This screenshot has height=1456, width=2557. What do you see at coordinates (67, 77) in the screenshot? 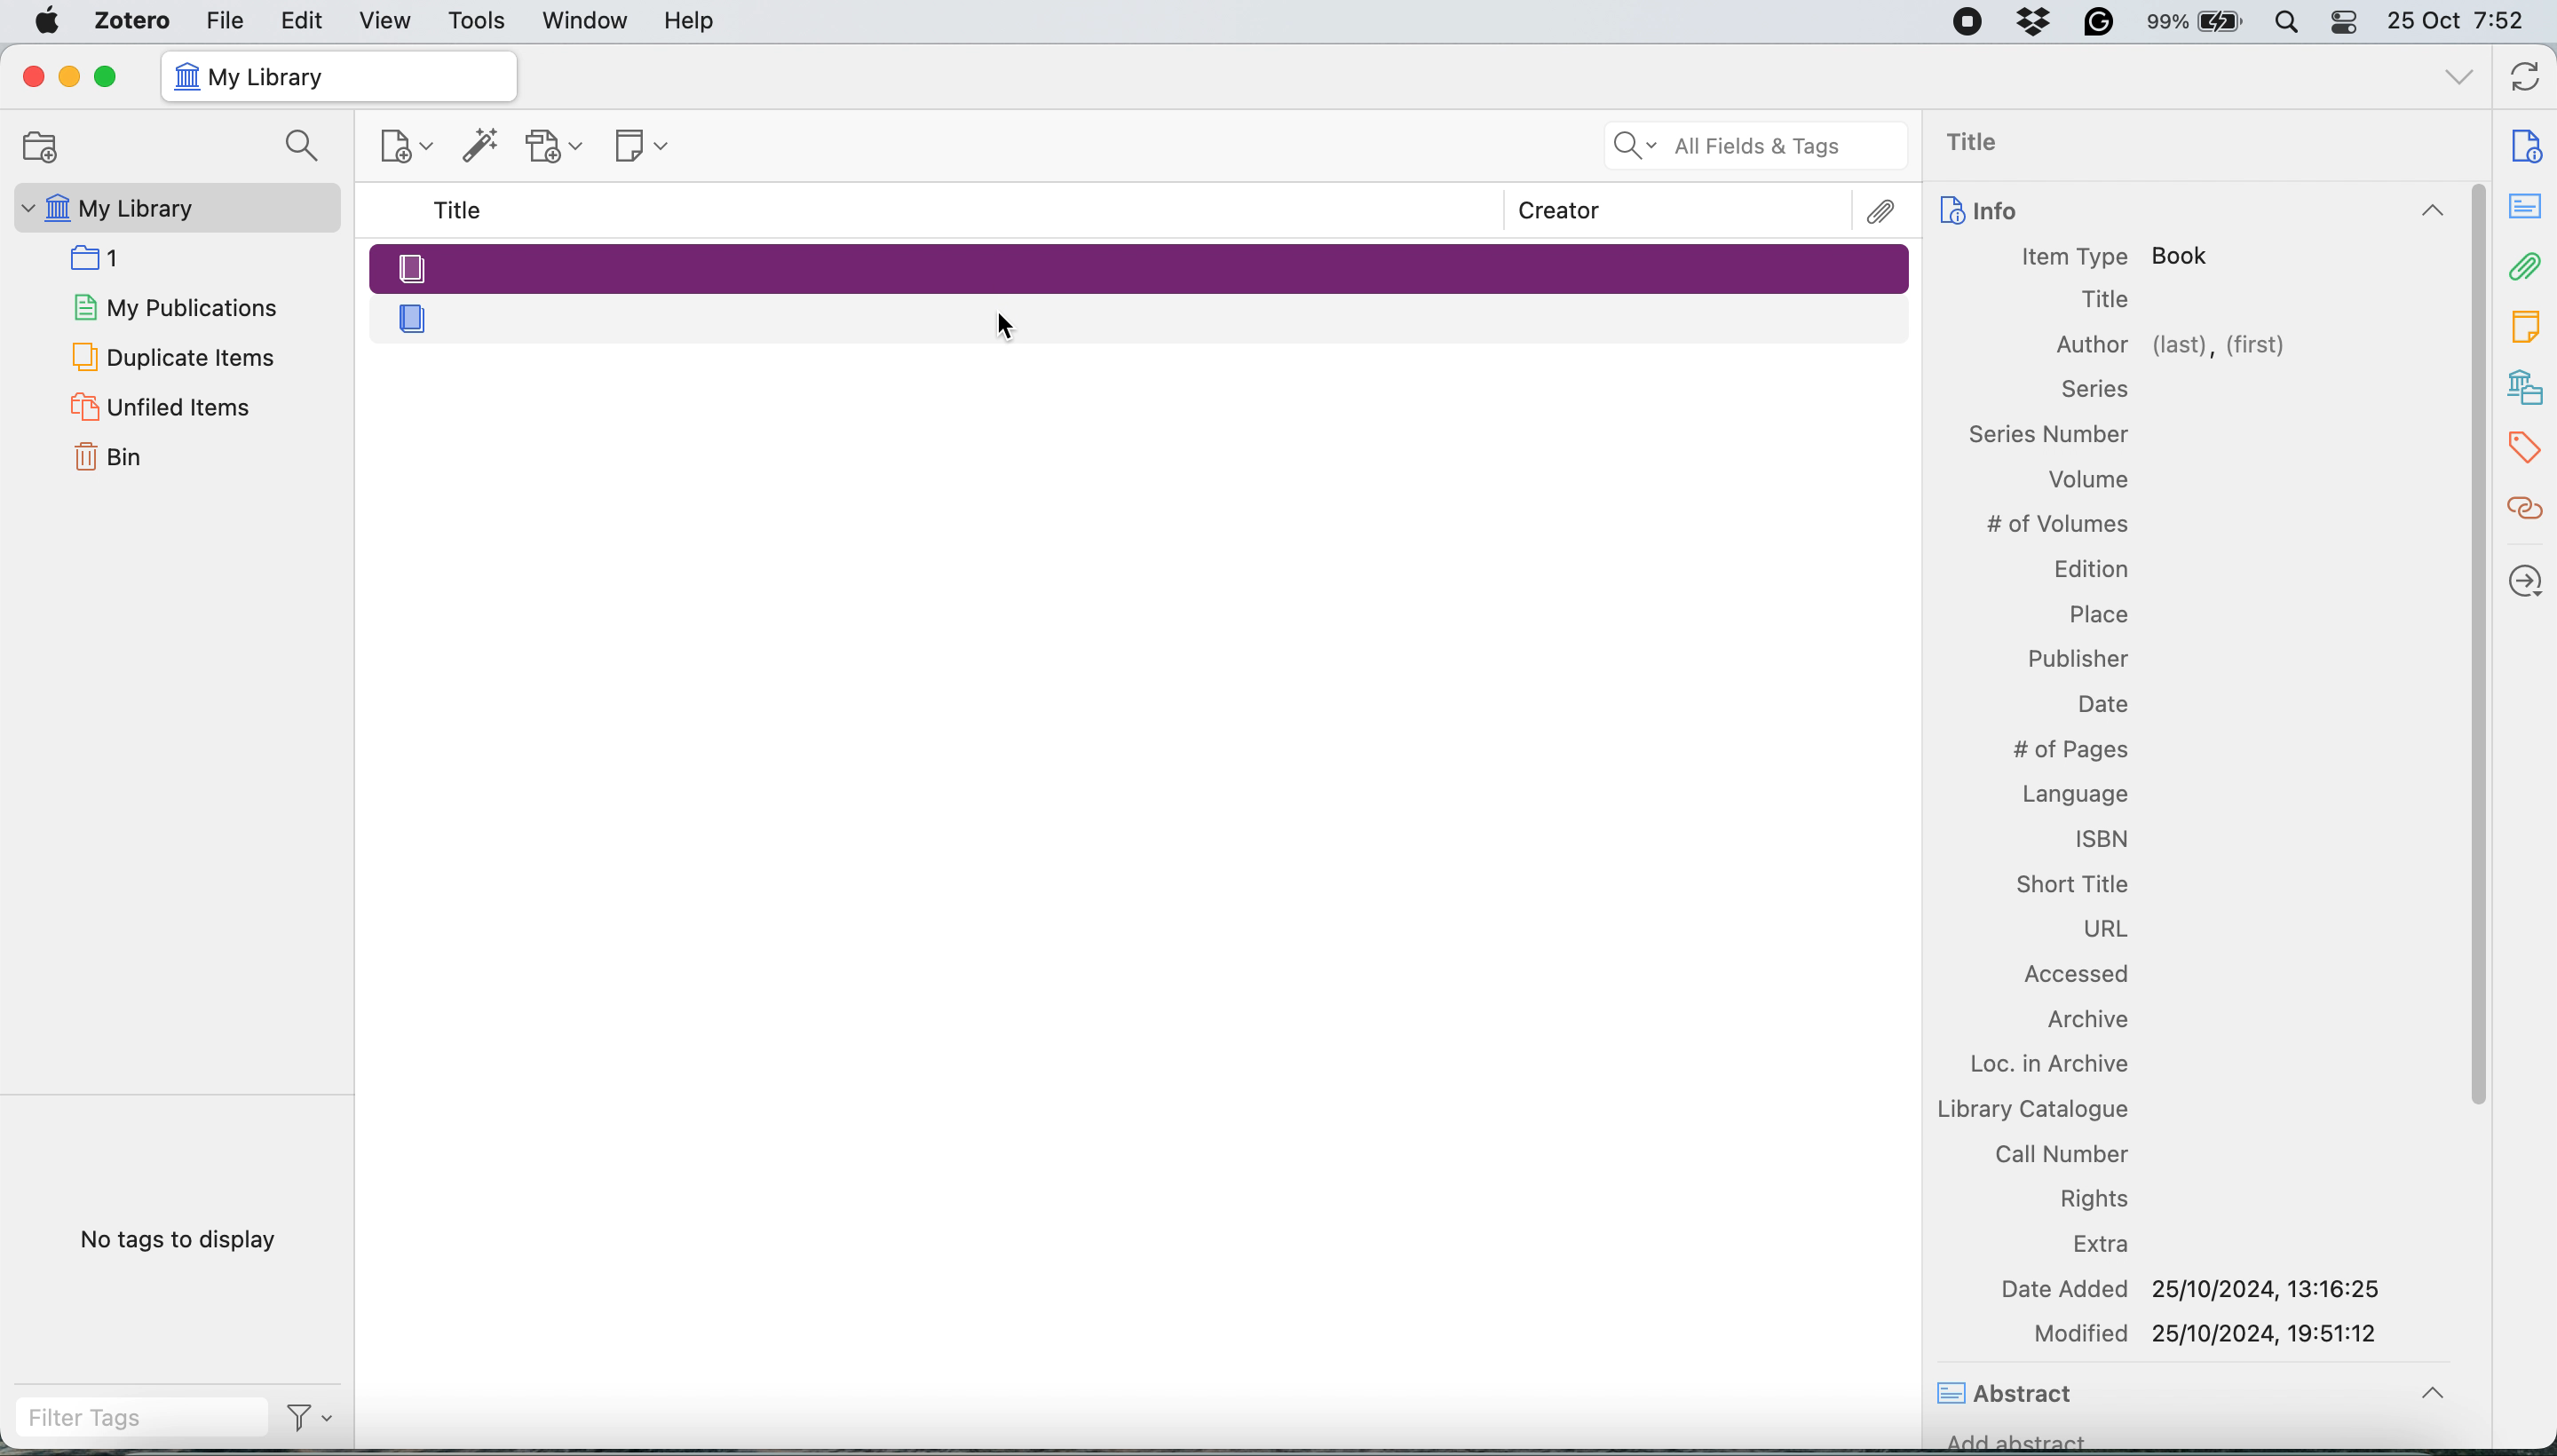
I see `Minimize` at bounding box center [67, 77].